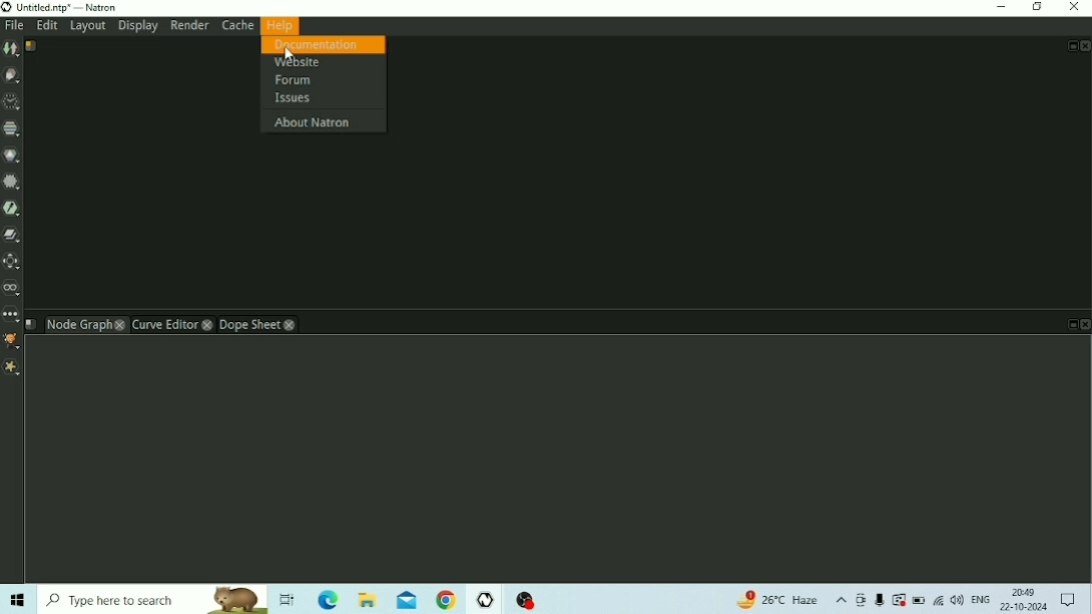 Image resolution: width=1092 pixels, height=614 pixels. Describe the element at coordinates (981, 597) in the screenshot. I see `Language` at that location.